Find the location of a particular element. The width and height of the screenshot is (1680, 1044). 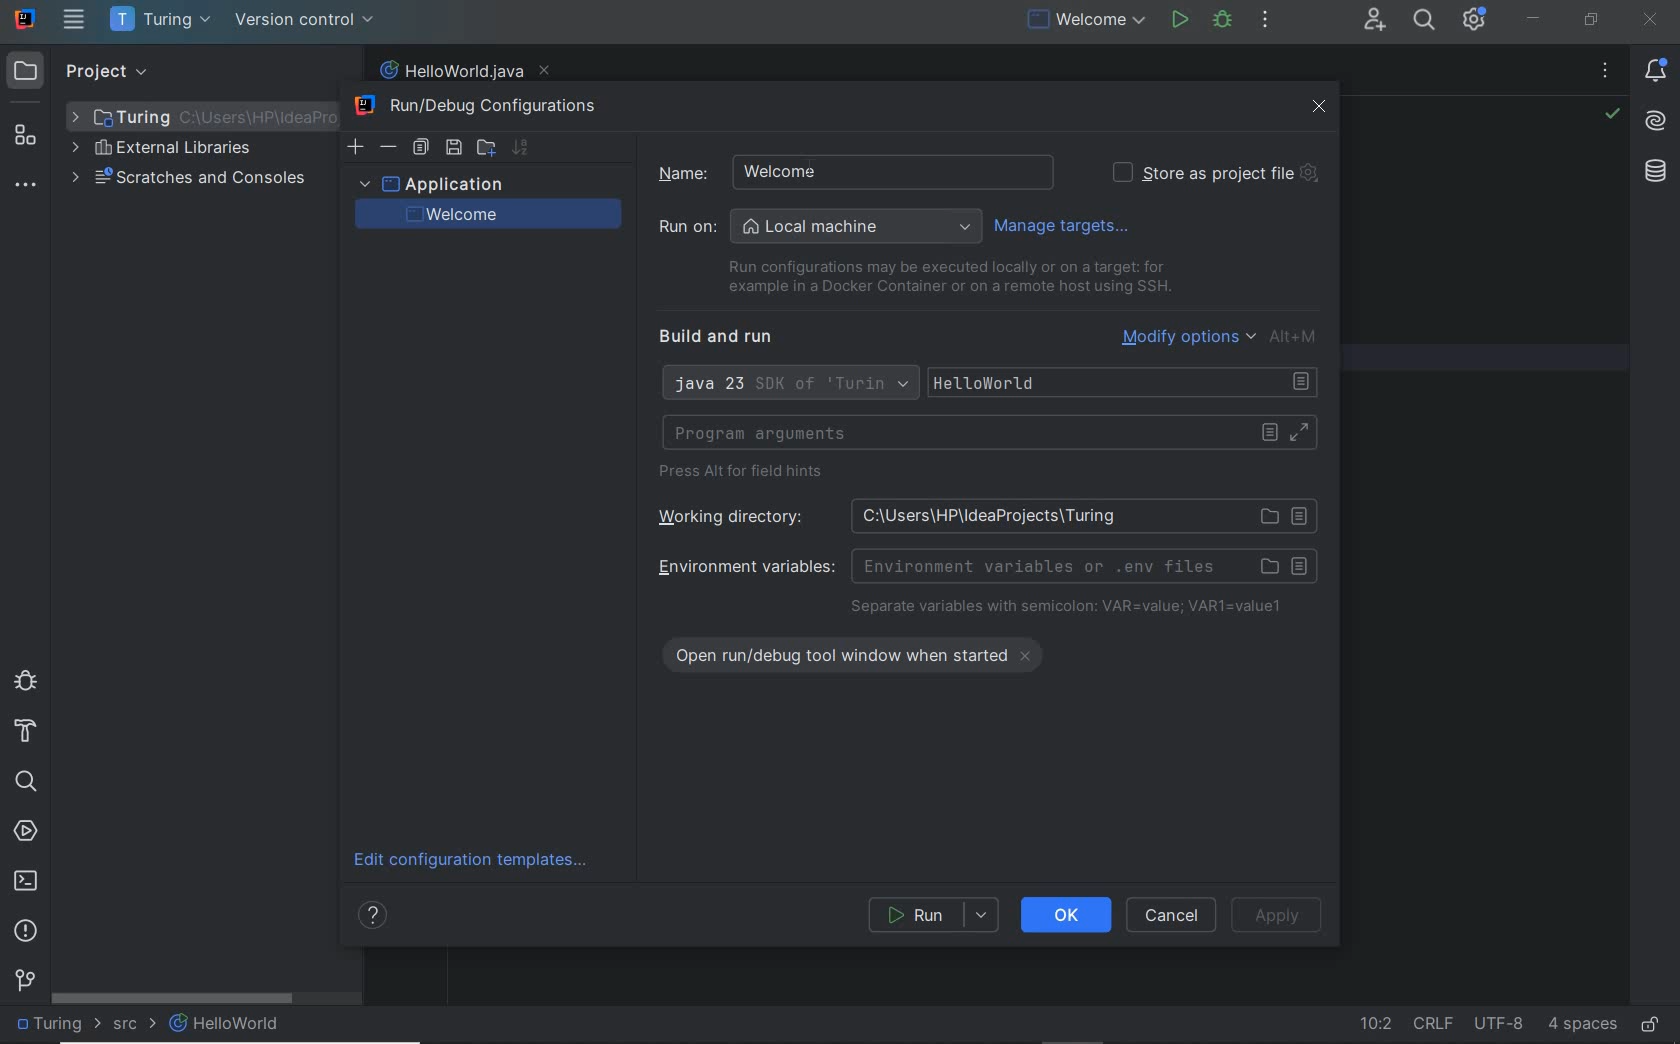

java 23 is located at coordinates (788, 385).